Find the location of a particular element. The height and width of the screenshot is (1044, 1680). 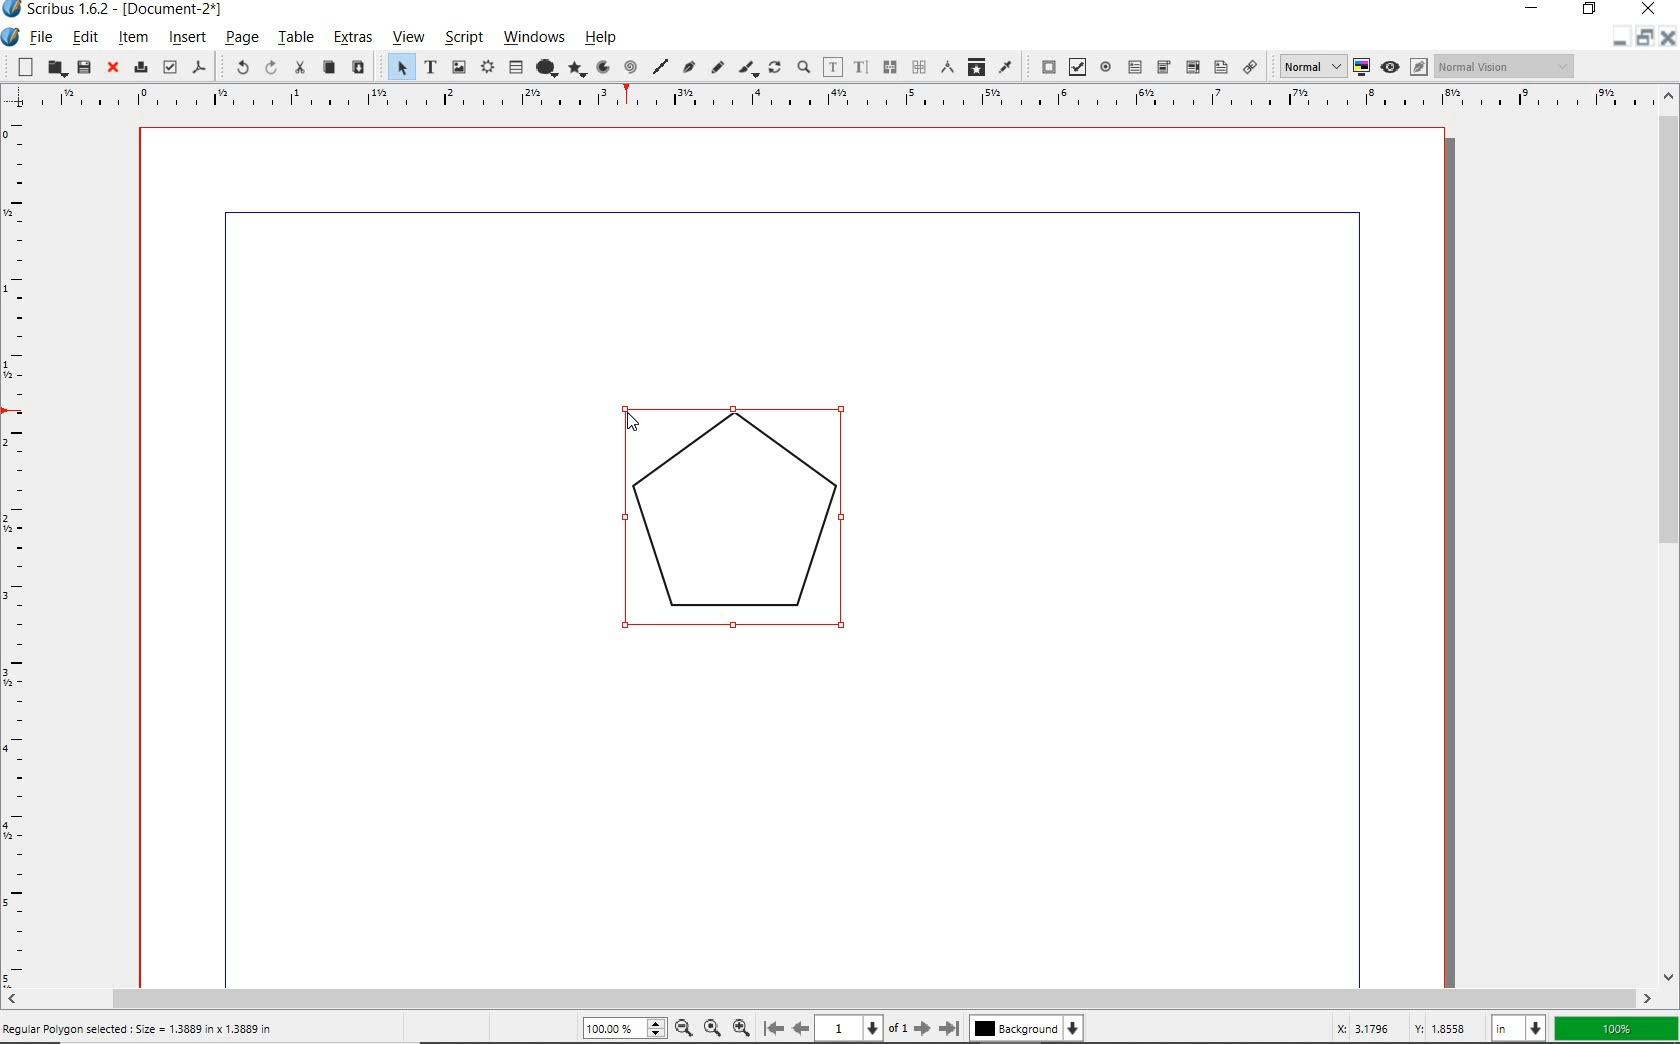

restore is located at coordinates (1591, 11).